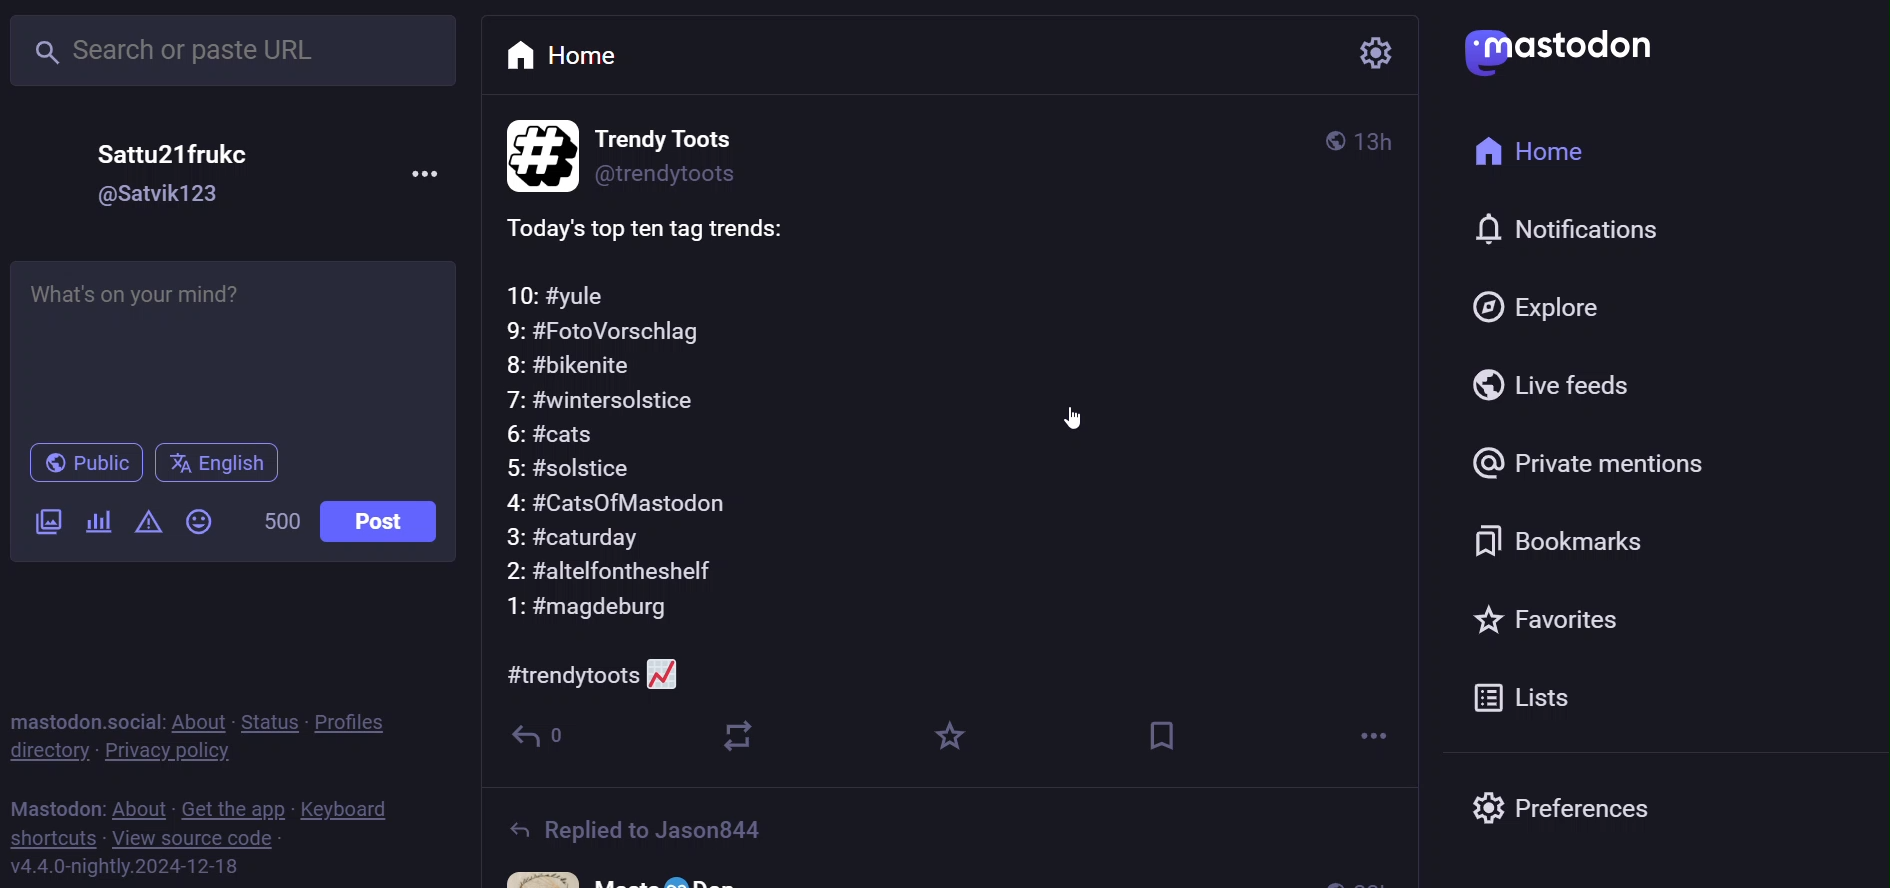 The width and height of the screenshot is (1890, 888). Describe the element at coordinates (348, 807) in the screenshot. I see `keyboard` at that location.